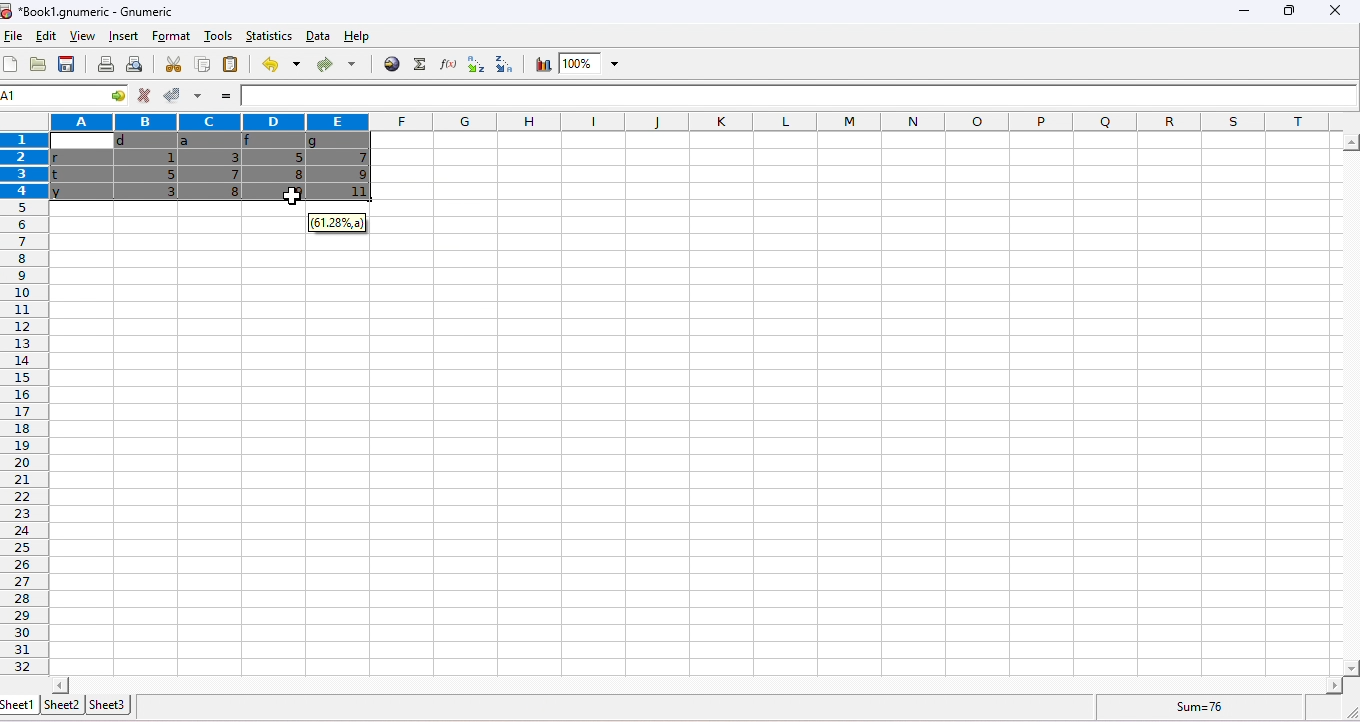  I want to click on open, so click(38, 65).